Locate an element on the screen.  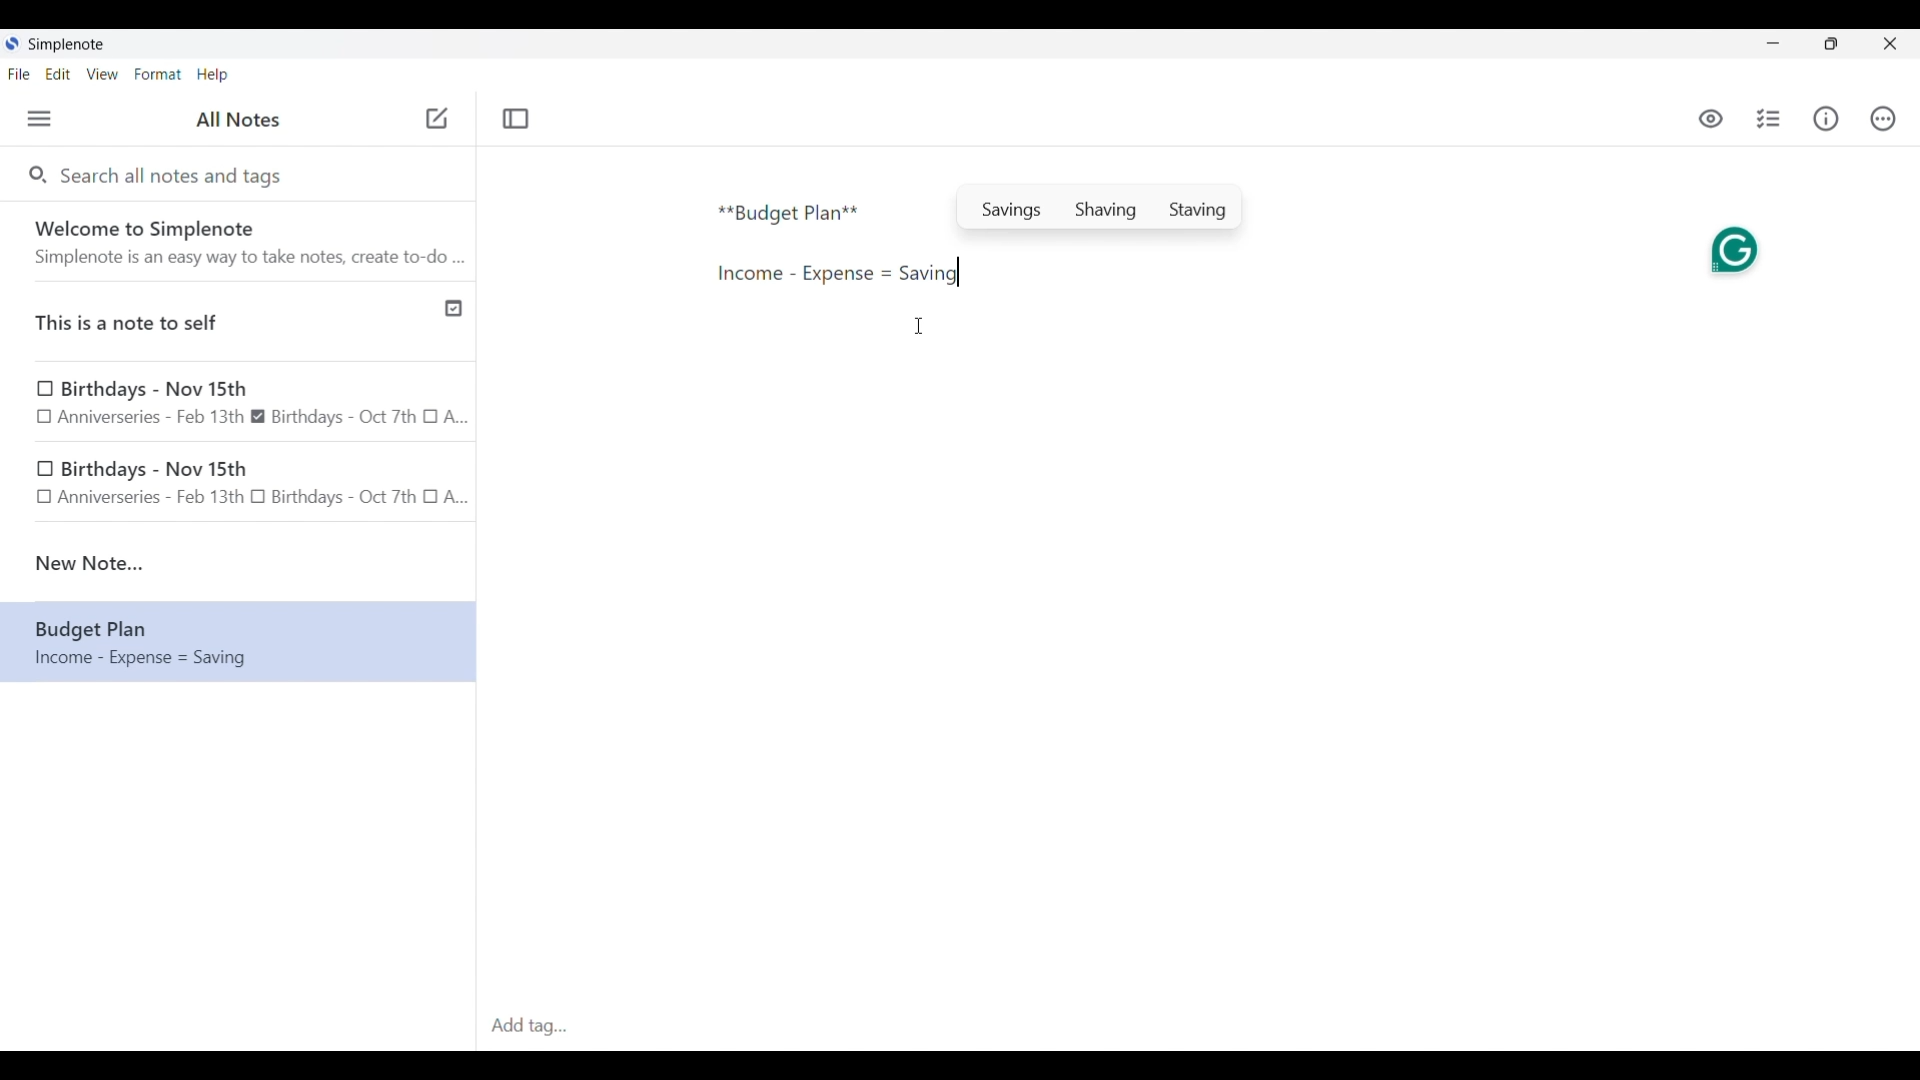
Grammarly extension activated is located at coordinates (1732, 249).